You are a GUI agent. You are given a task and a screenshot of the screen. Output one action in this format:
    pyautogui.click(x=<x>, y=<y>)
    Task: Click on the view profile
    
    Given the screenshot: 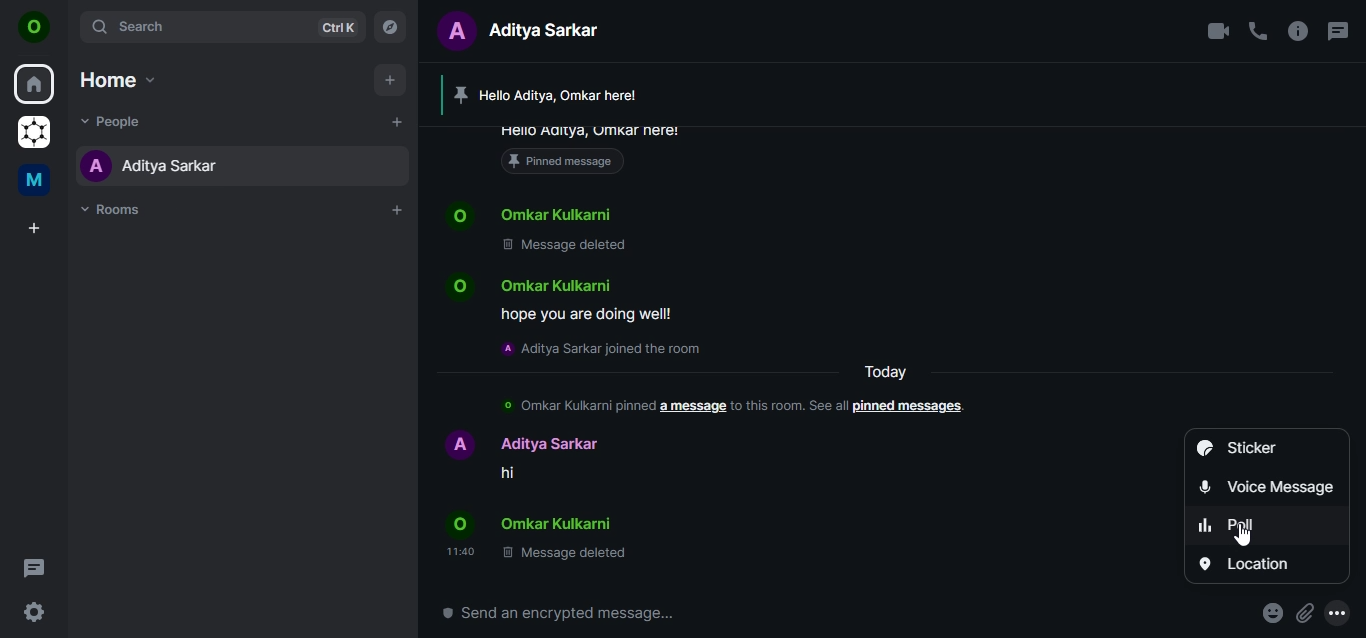 What is the action you would take?
    pyautogui.click(x=35, y=29)
    